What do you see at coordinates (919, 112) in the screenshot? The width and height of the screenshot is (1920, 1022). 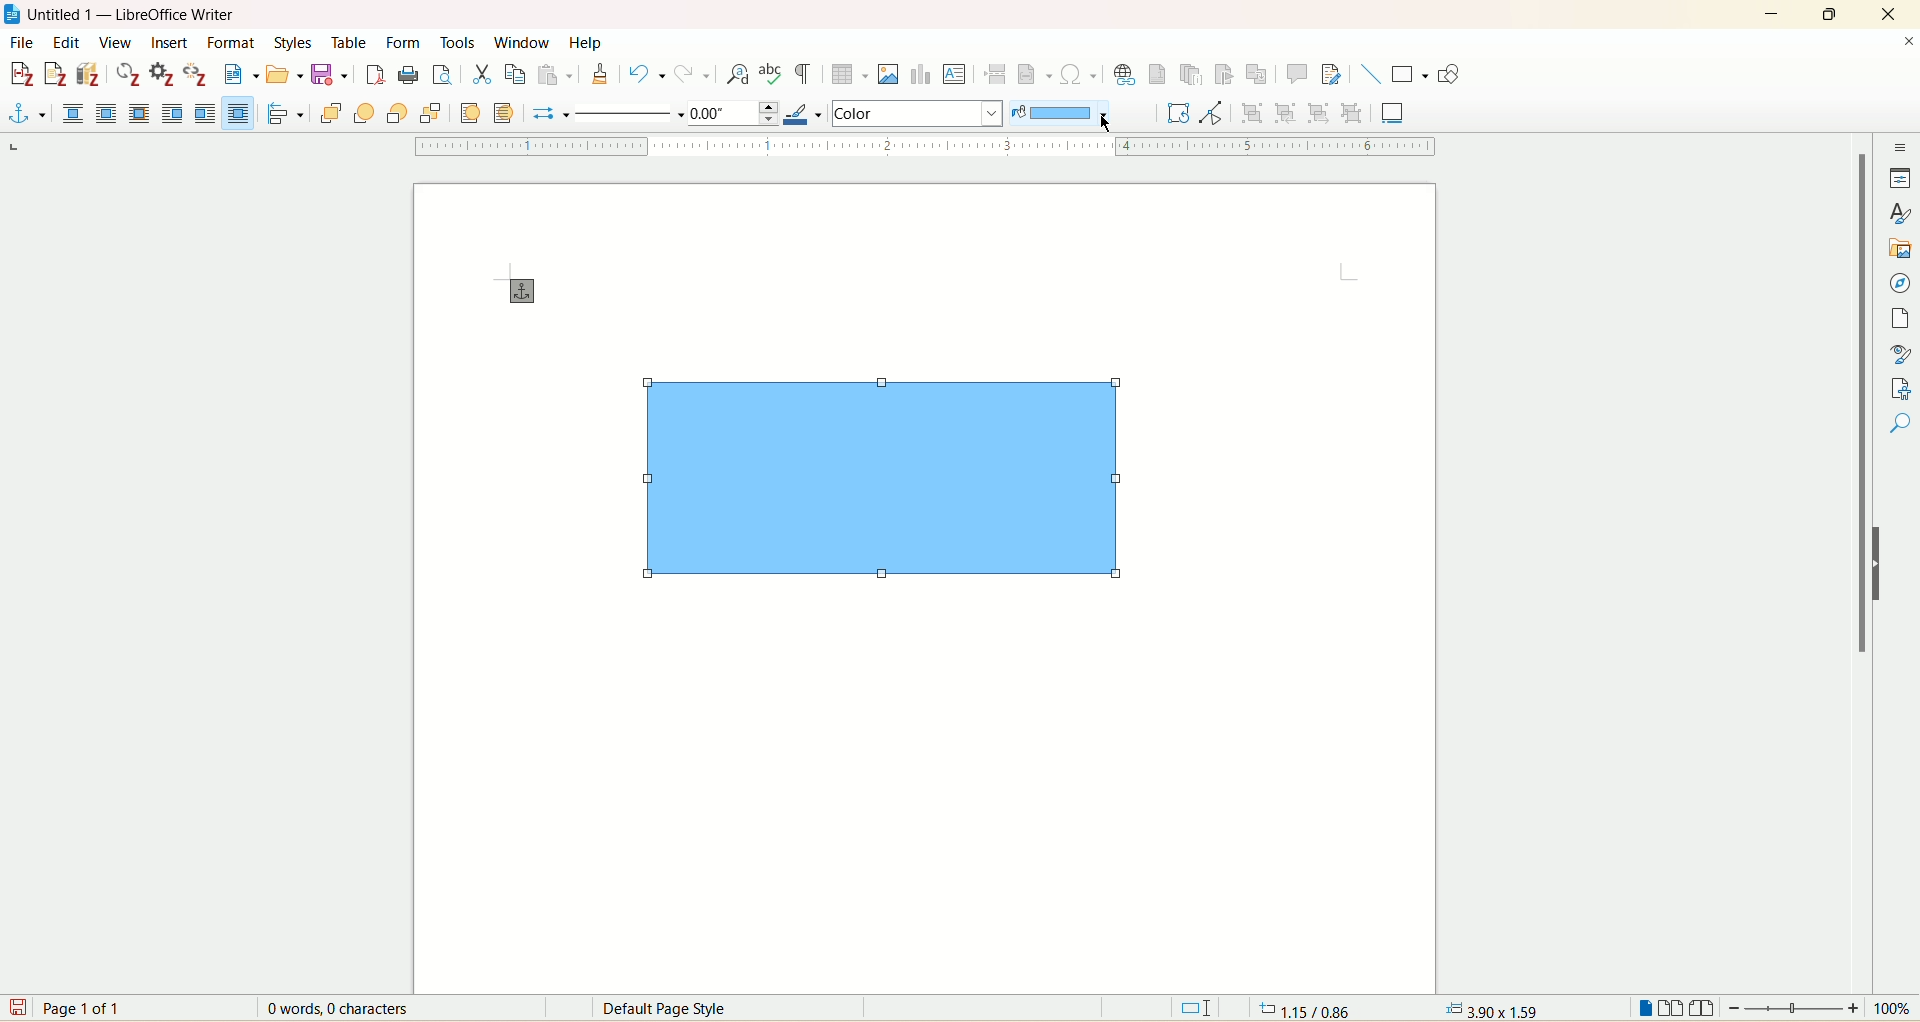 I see `colors` at bounding box center [919, 112].